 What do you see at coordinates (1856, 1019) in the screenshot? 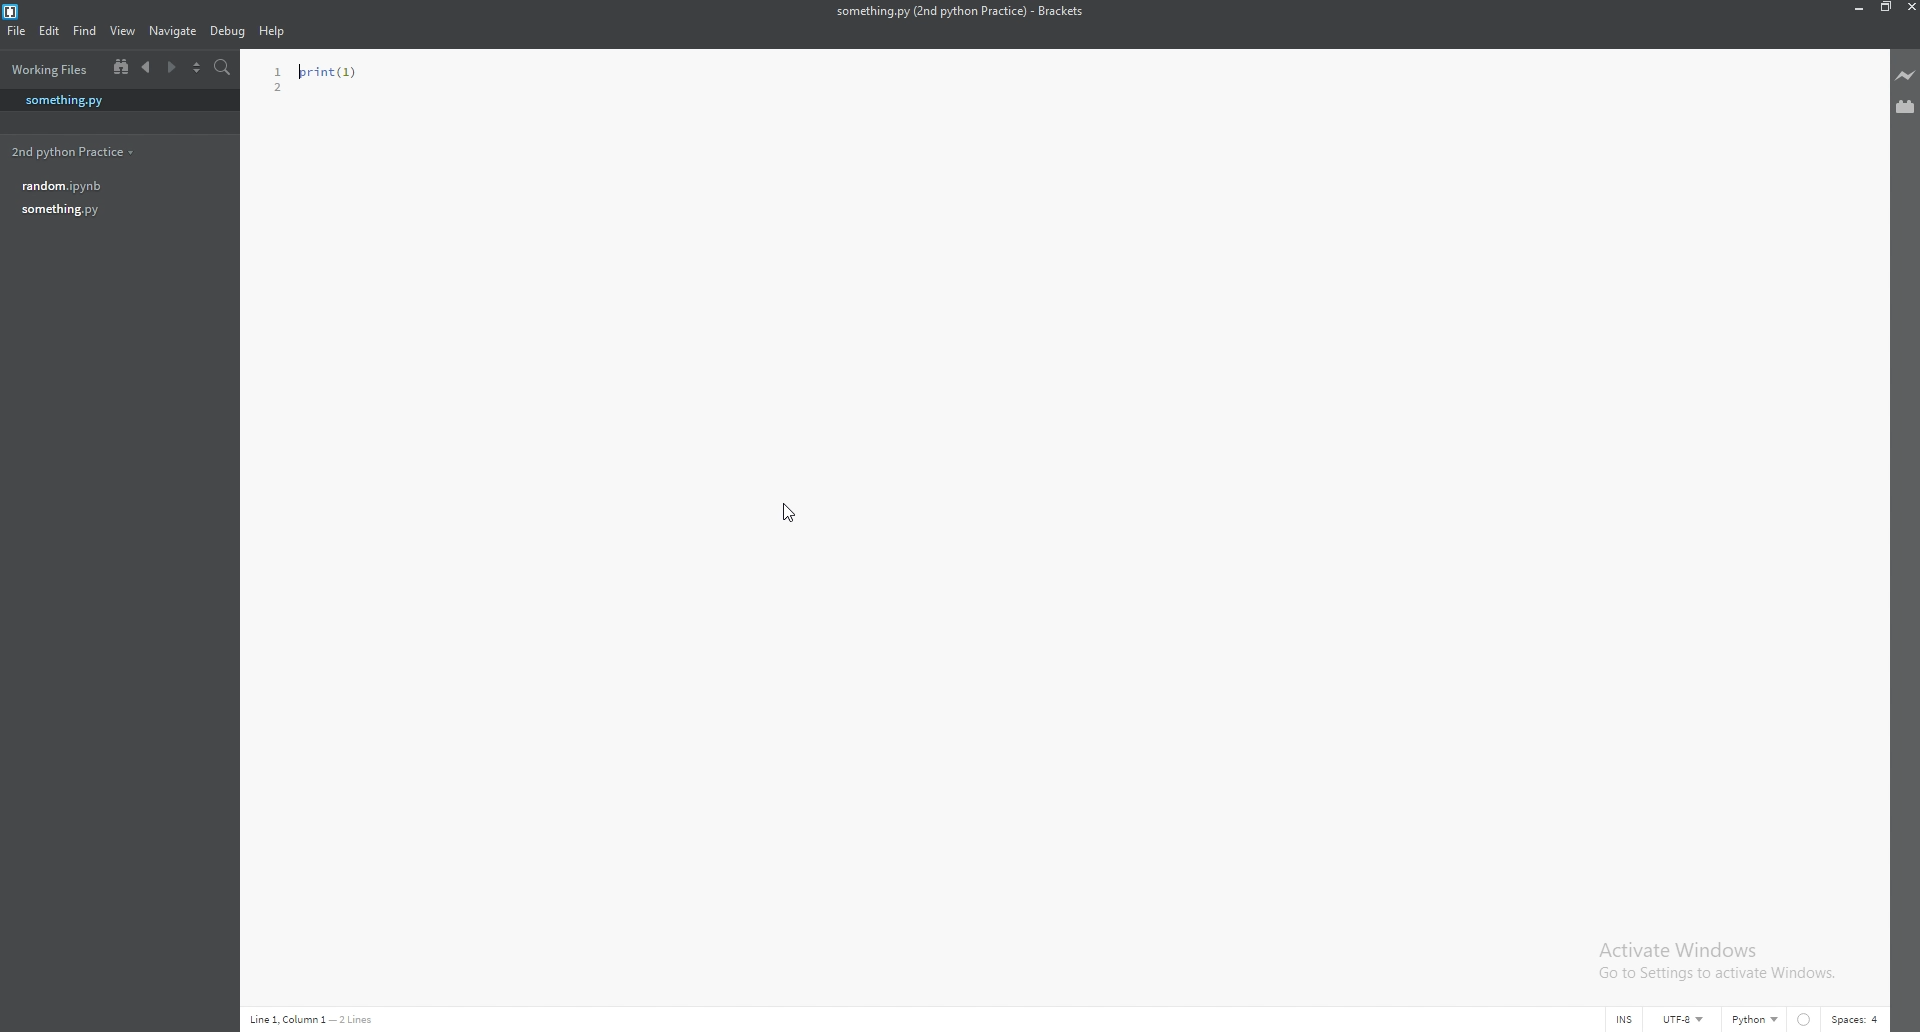
I see `spaces: 4` at bounding box center [1856, 1019].